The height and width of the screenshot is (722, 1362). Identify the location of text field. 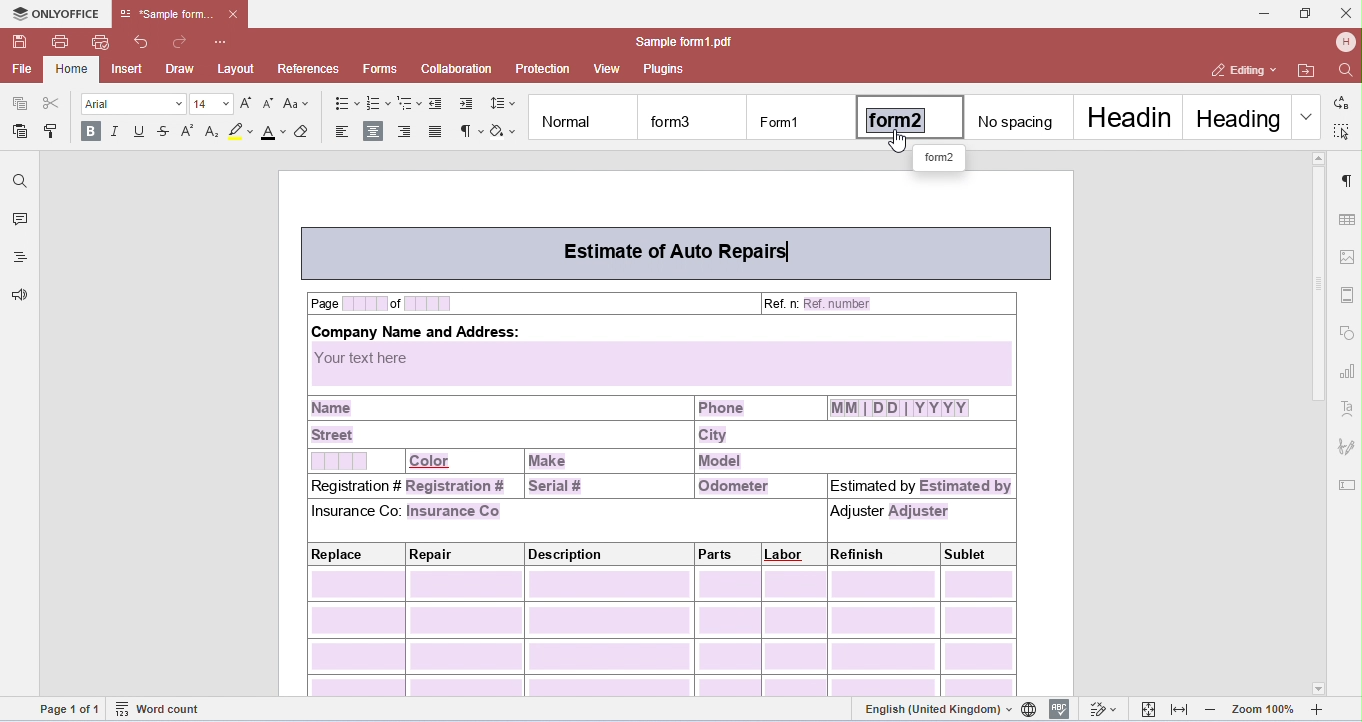
(1347, 486).